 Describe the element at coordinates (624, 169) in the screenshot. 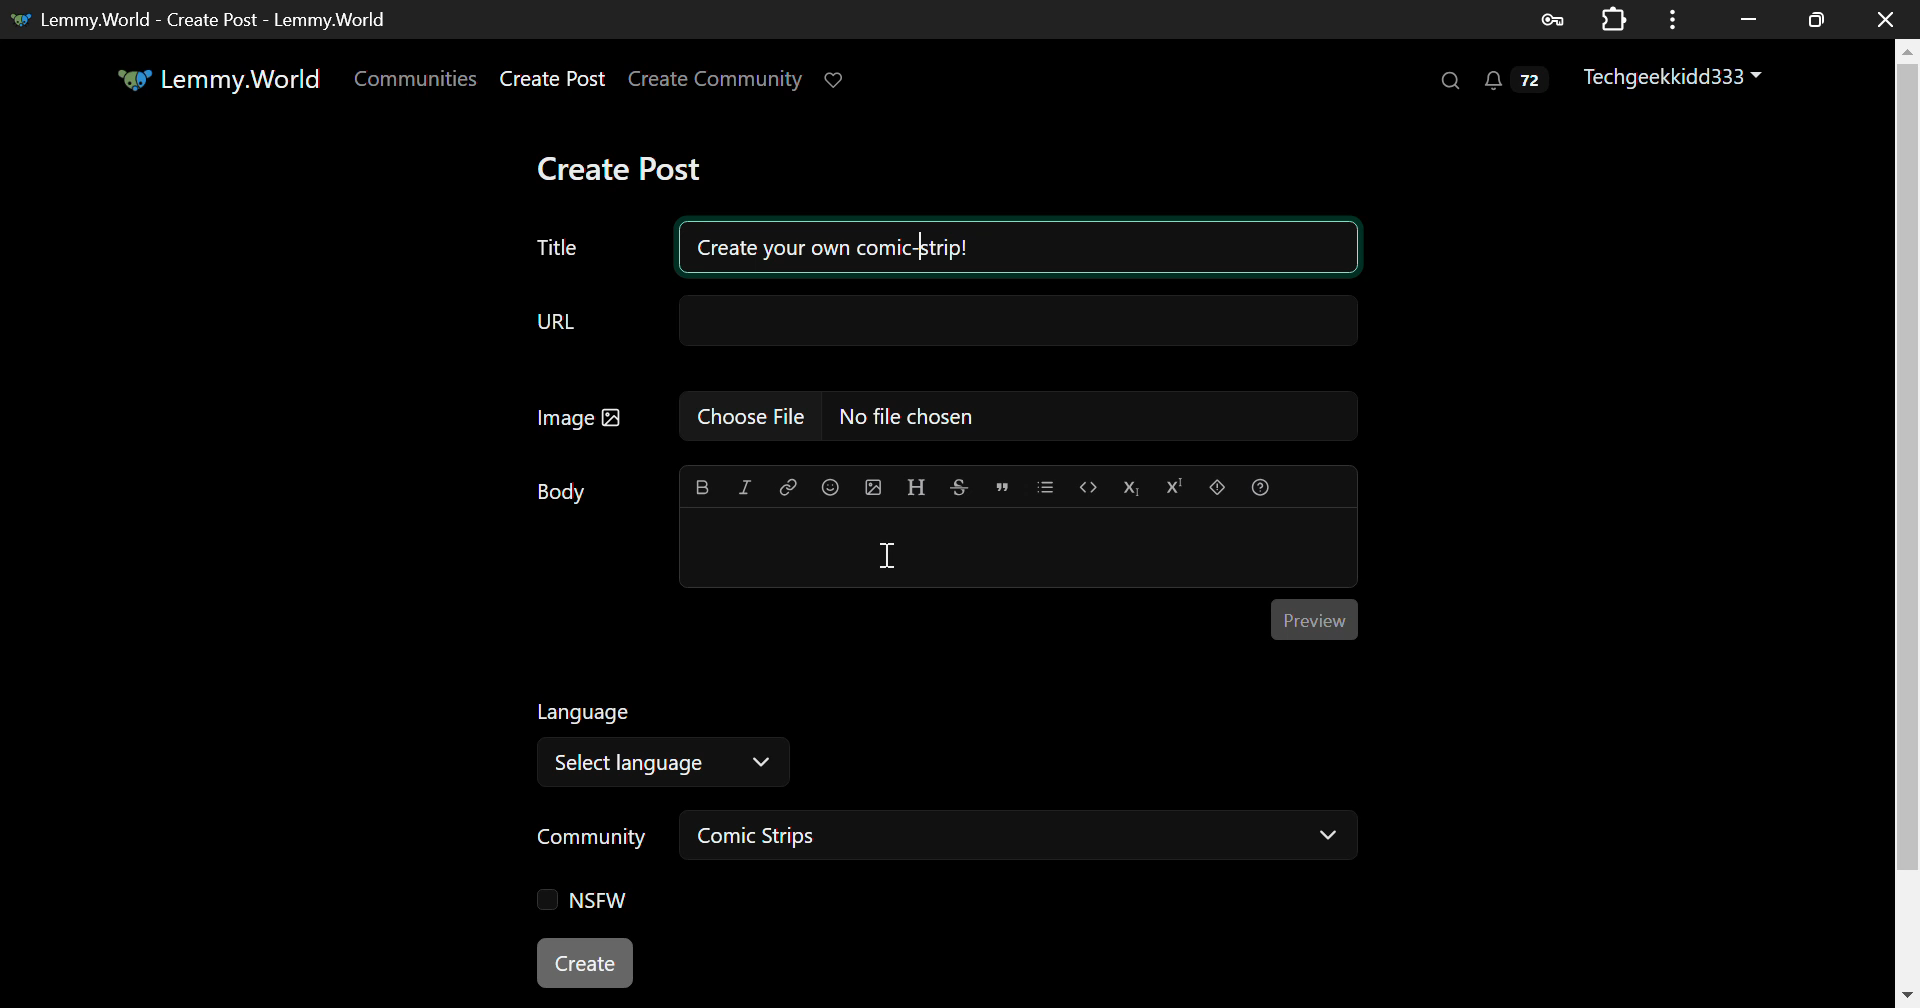

I see `Create Post` at that location.